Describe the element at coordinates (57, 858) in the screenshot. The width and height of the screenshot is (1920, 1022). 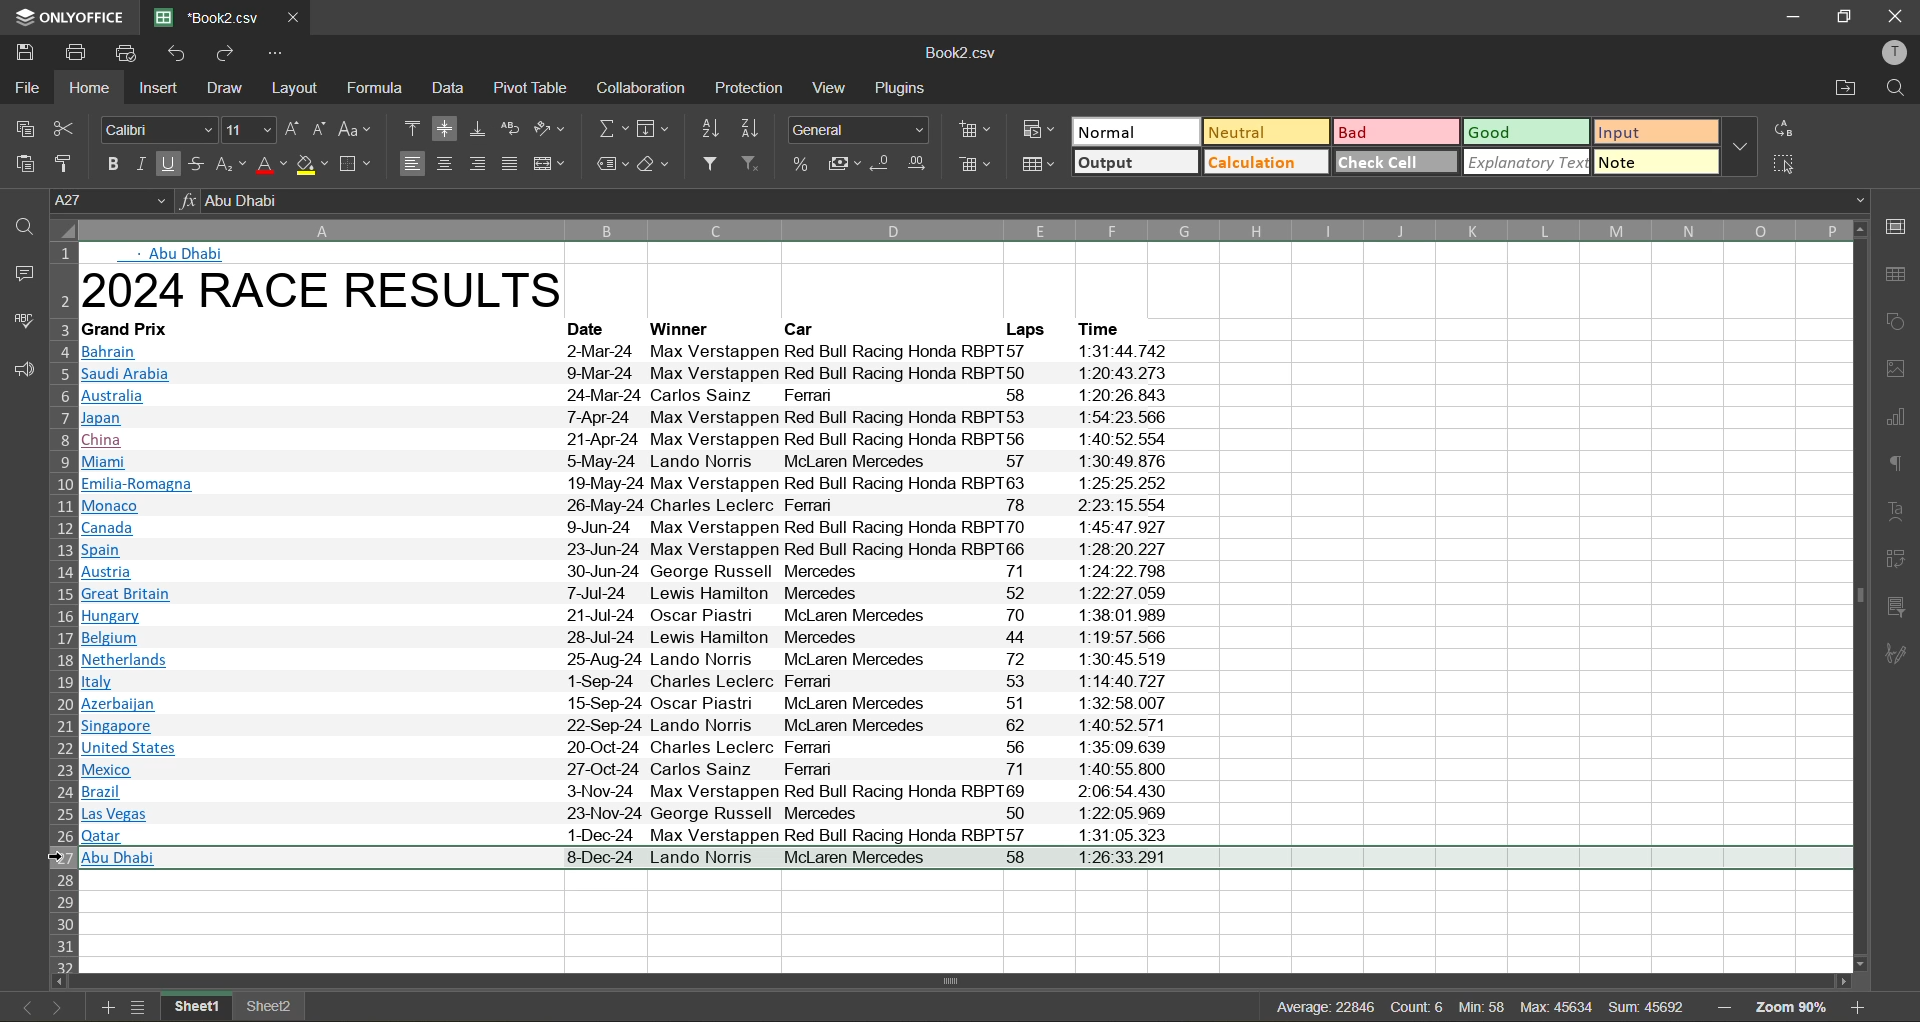
I see `cursor` at that location.